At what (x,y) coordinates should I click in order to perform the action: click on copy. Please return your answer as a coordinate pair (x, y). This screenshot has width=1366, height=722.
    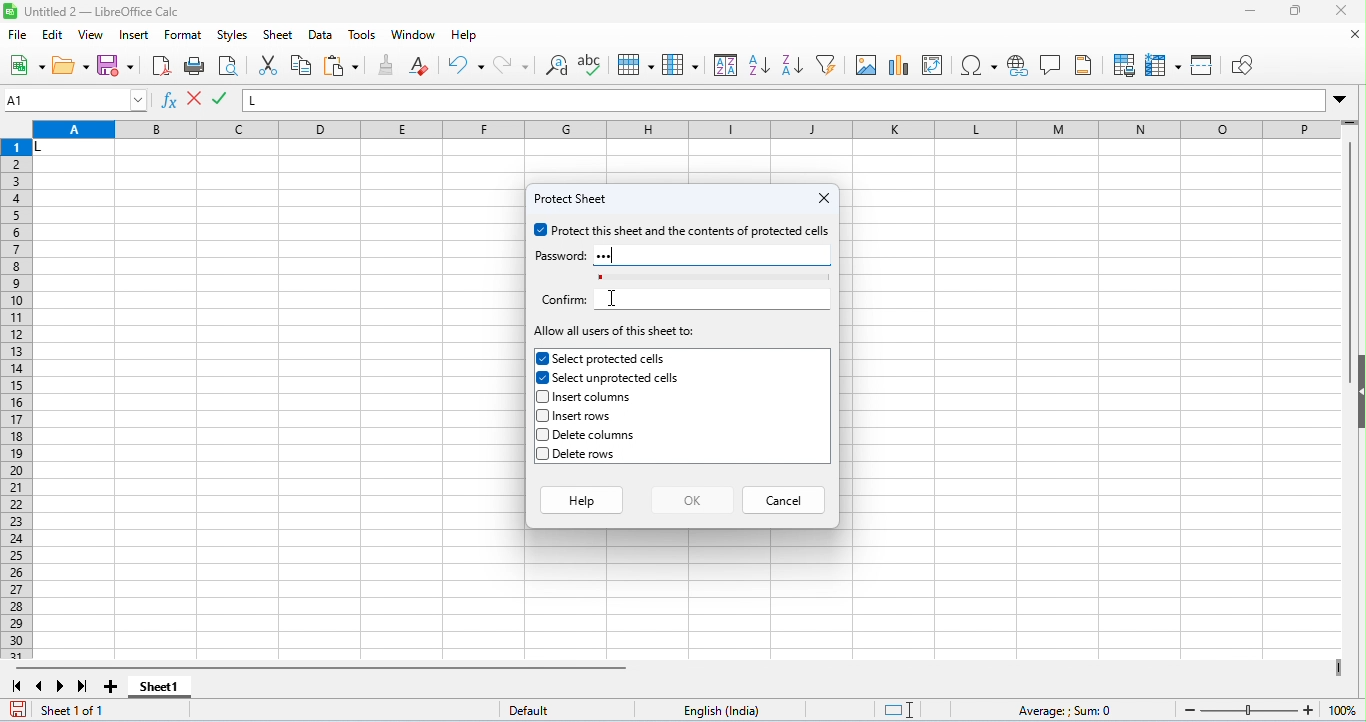
    Looking at the image, I should click on (301, 65).